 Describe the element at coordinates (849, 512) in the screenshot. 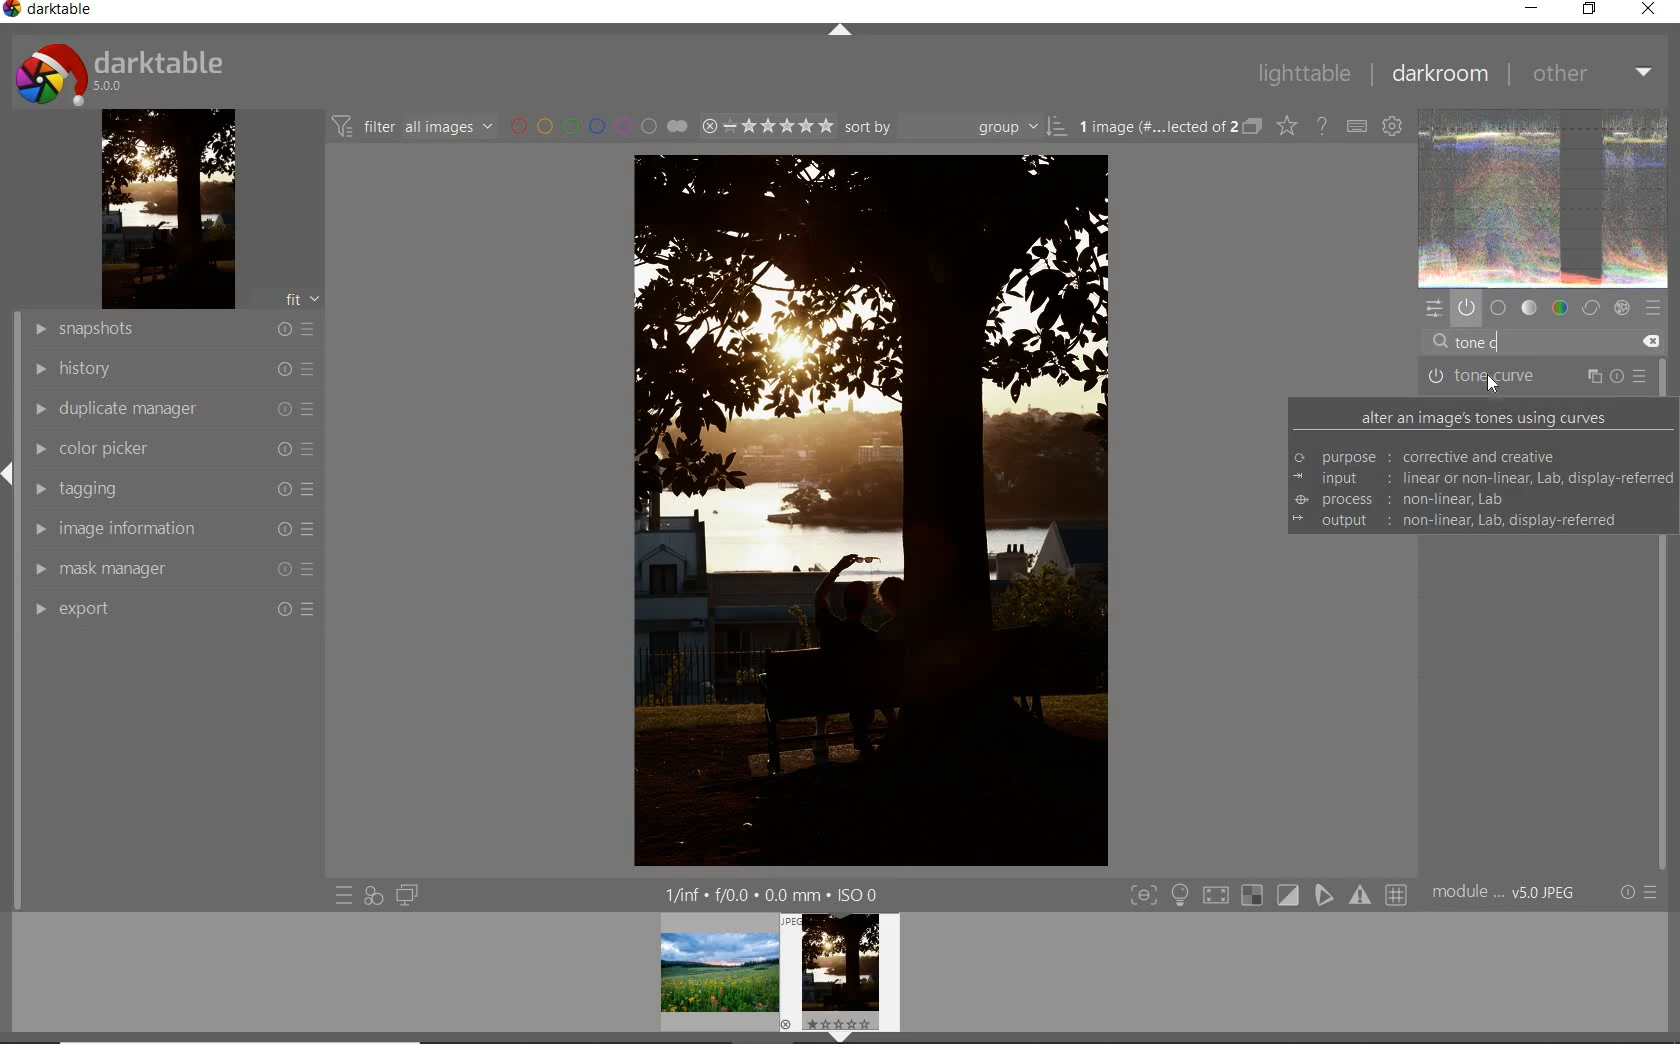

I see `selected image` at that location.